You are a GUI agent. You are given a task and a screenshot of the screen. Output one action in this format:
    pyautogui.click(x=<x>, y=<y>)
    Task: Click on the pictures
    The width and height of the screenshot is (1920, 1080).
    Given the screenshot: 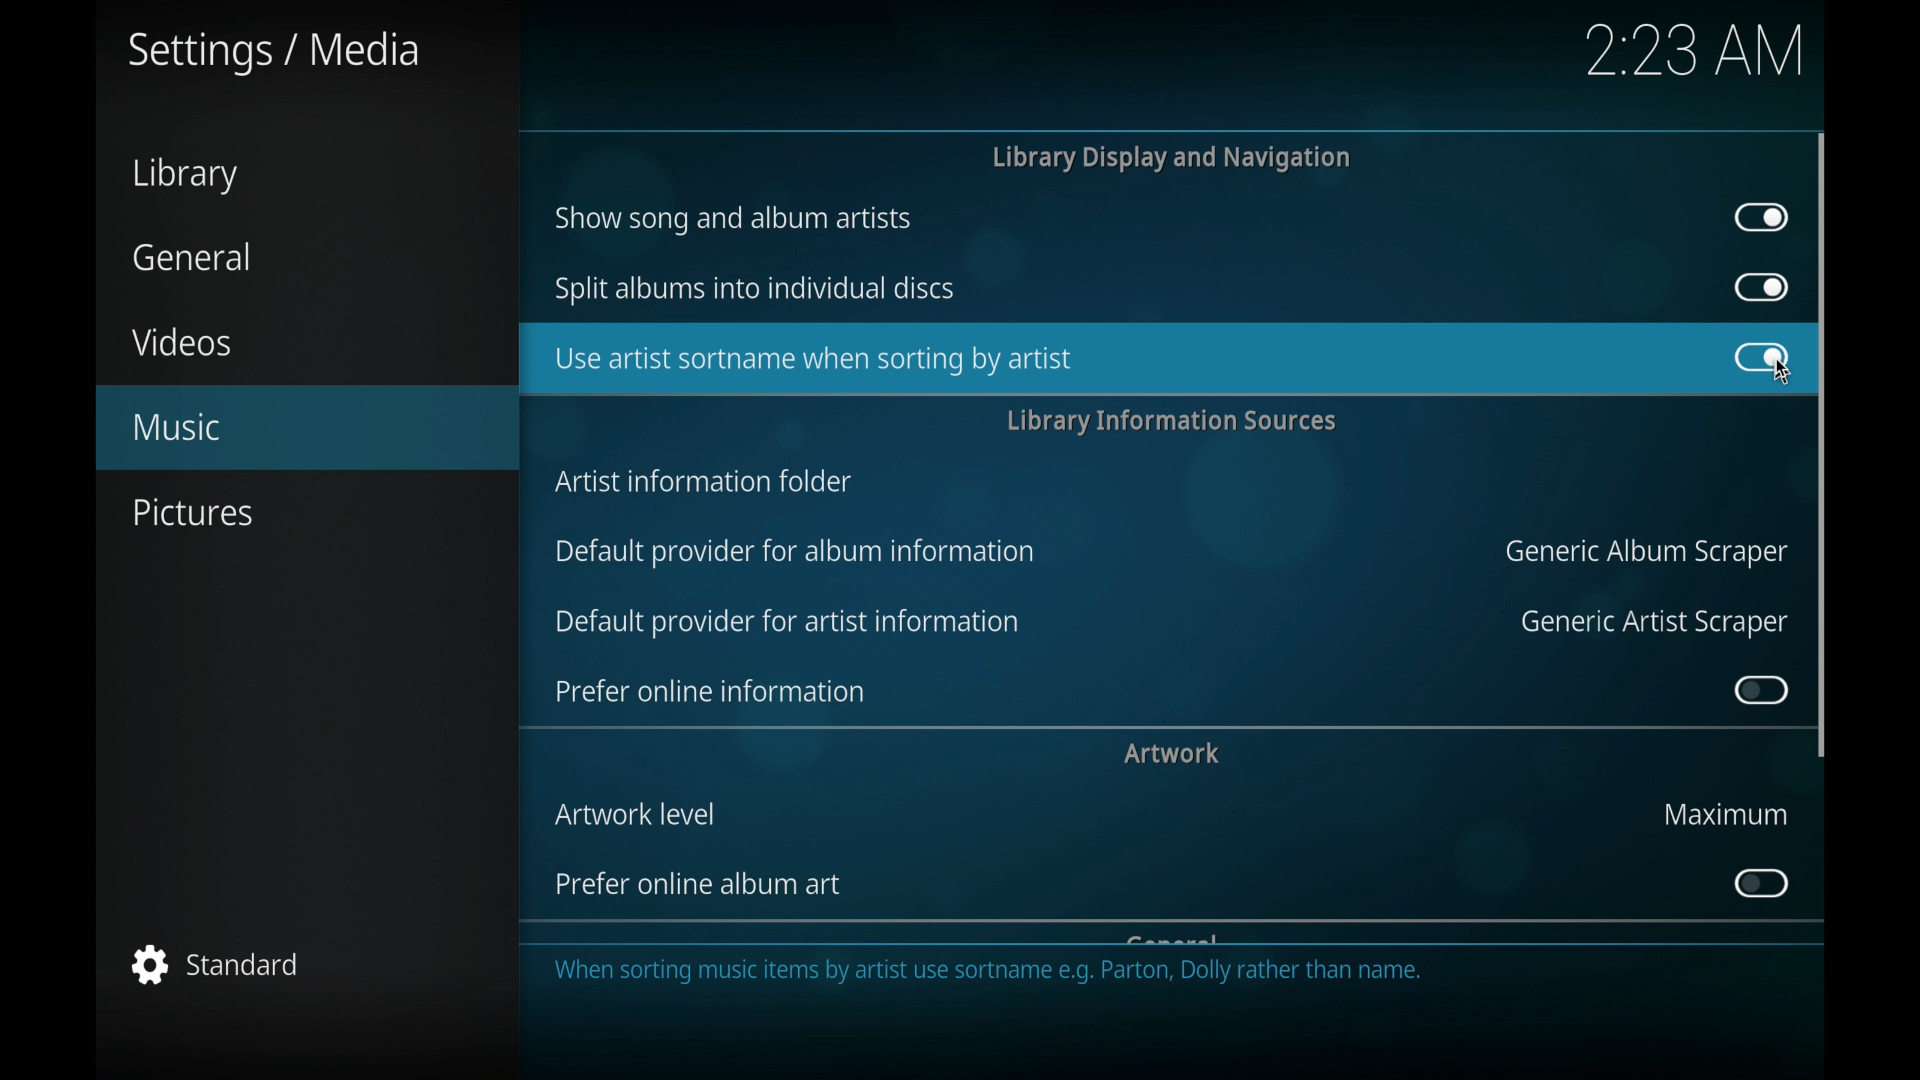 What is the action you would take?
    pyautogui.click(x=196, y=513)
    